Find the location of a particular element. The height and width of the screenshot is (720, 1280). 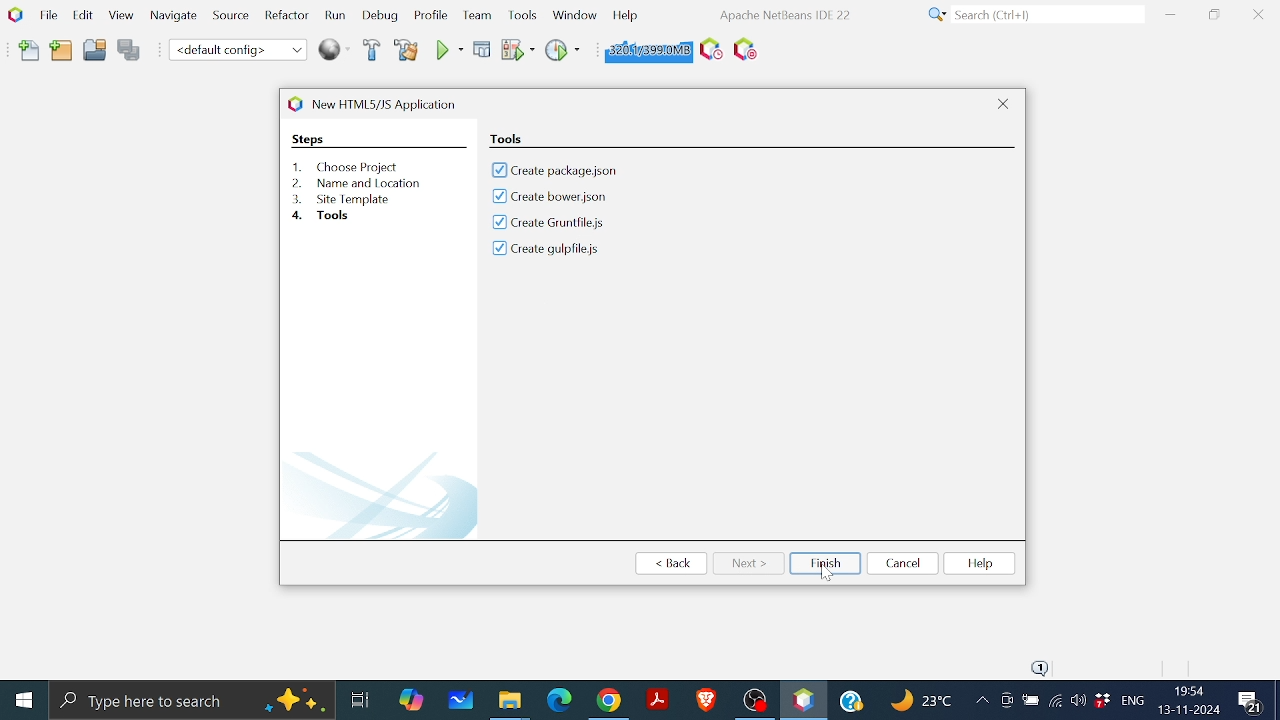

Minimize is located at coordinates (1170, 14).